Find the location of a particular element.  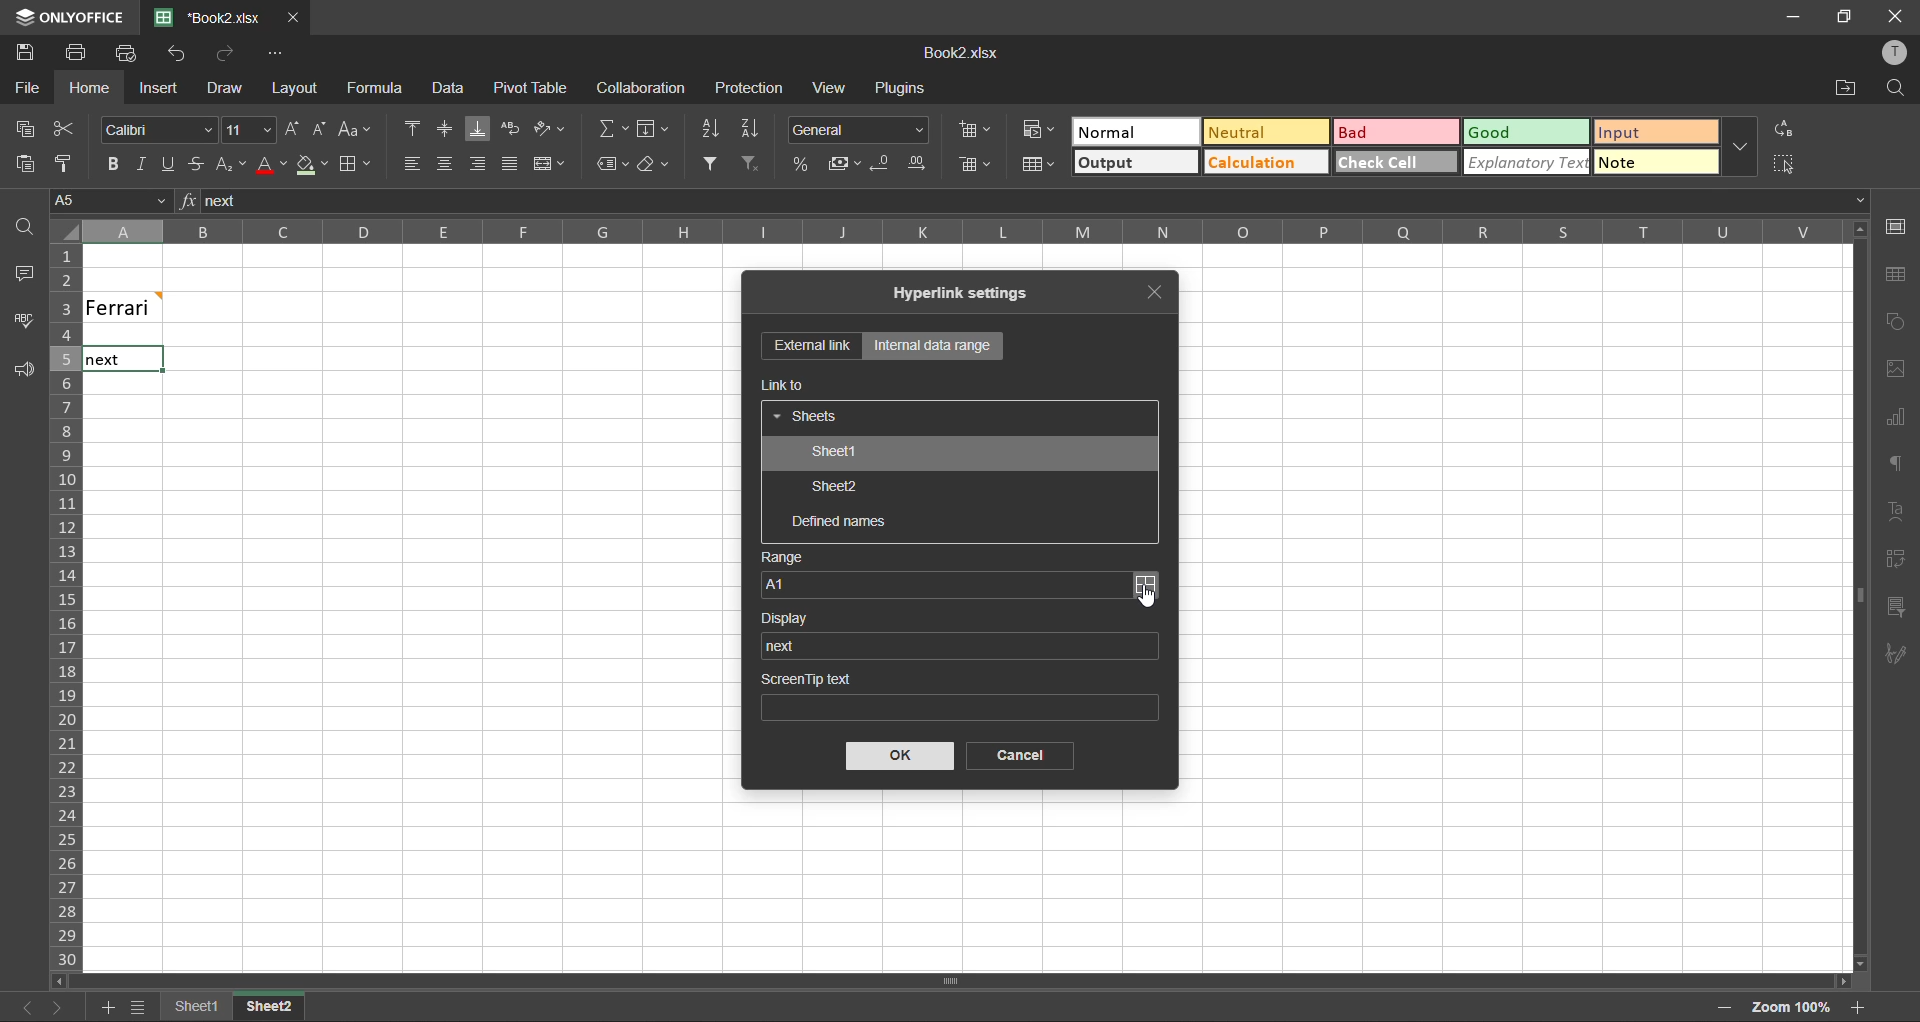

cursor is located at coordinates (1149, 598).